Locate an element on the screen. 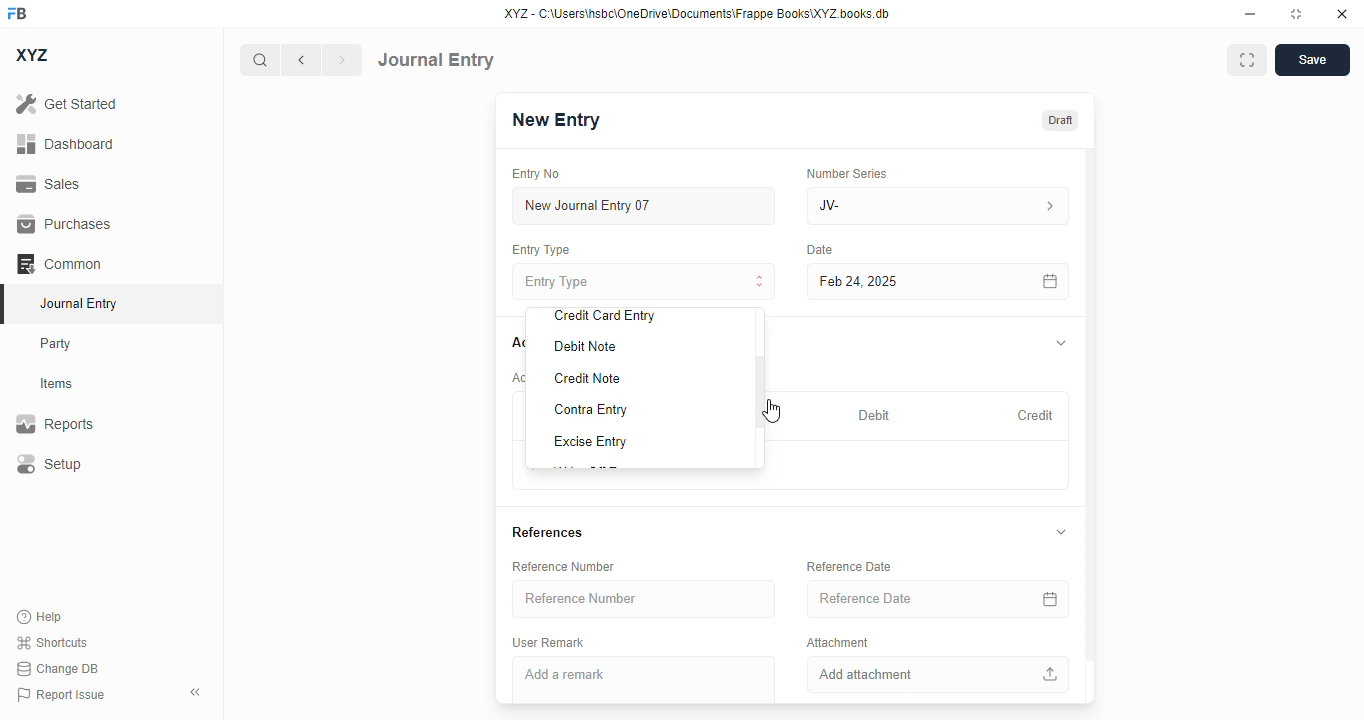 The image size is (1364, 720). reference date is located at coordinates (897, 598).